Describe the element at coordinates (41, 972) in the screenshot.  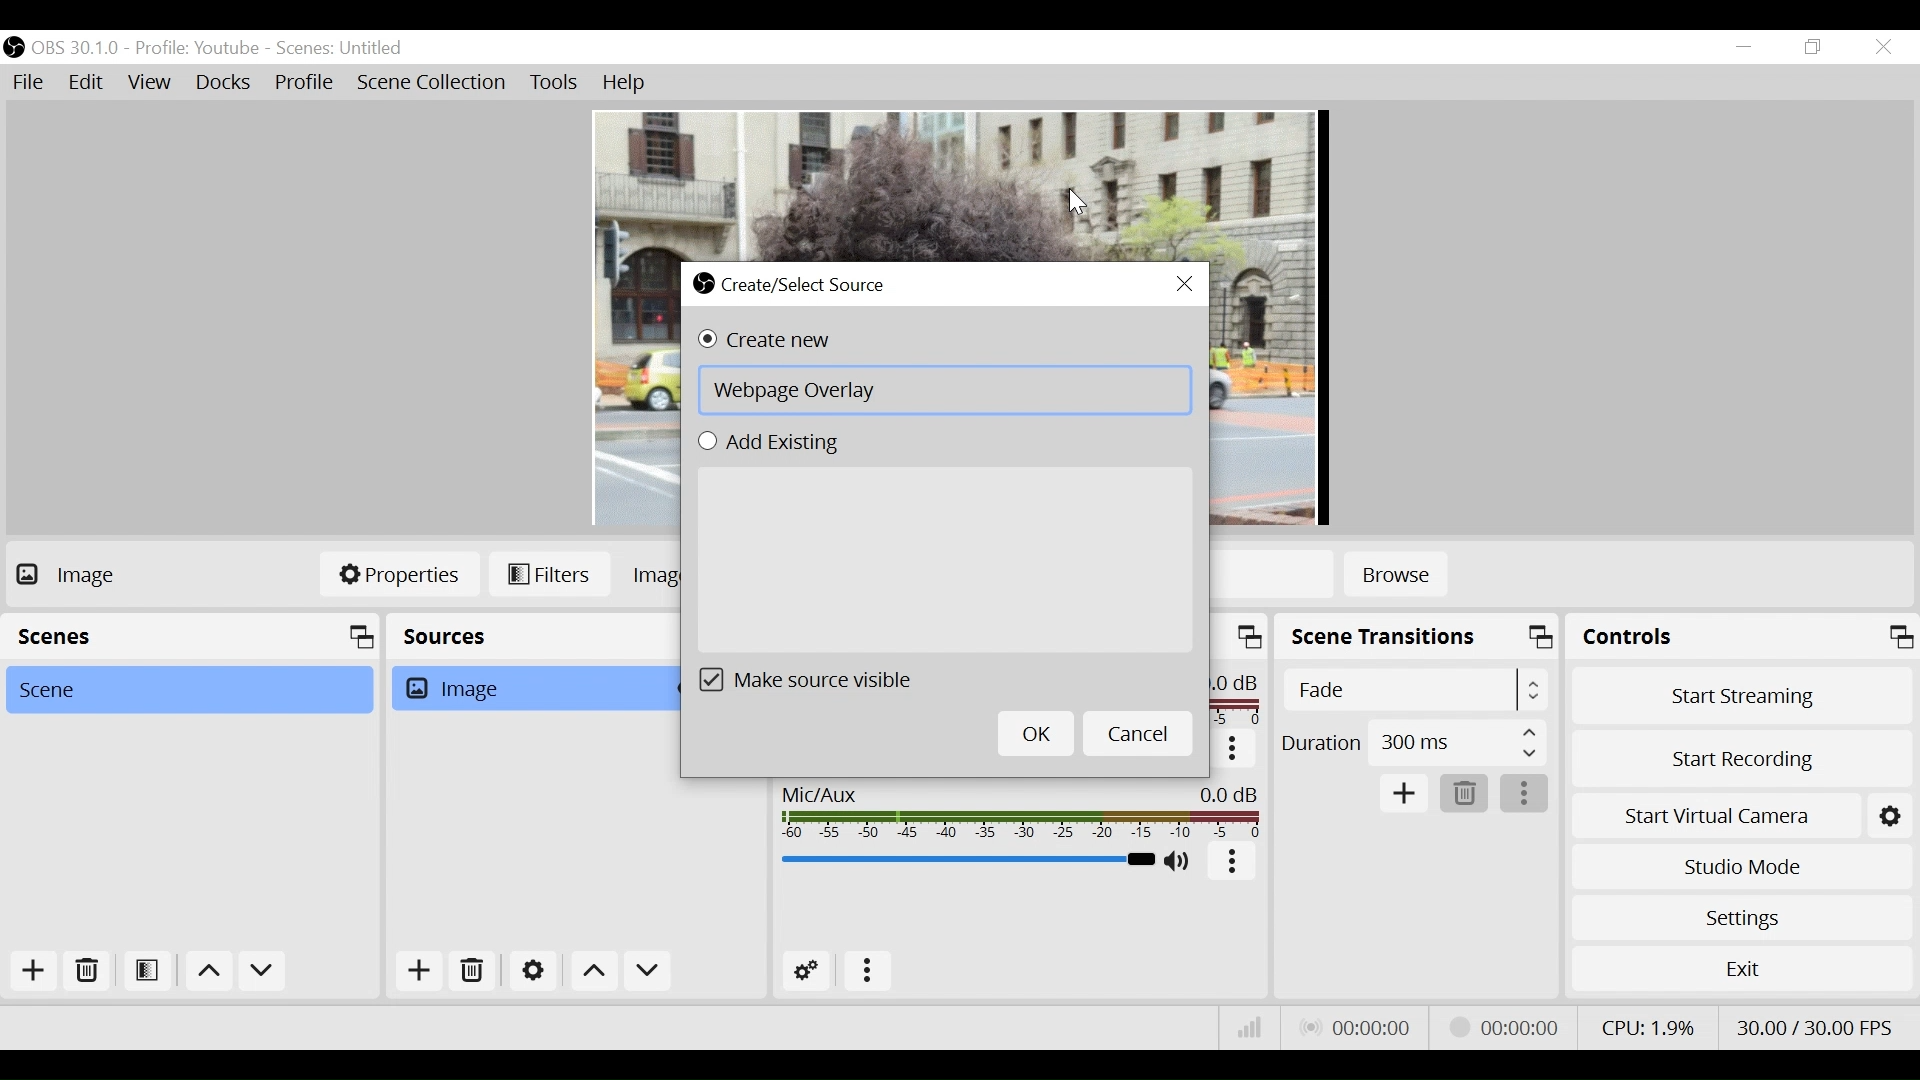
I see `Add` at that location.